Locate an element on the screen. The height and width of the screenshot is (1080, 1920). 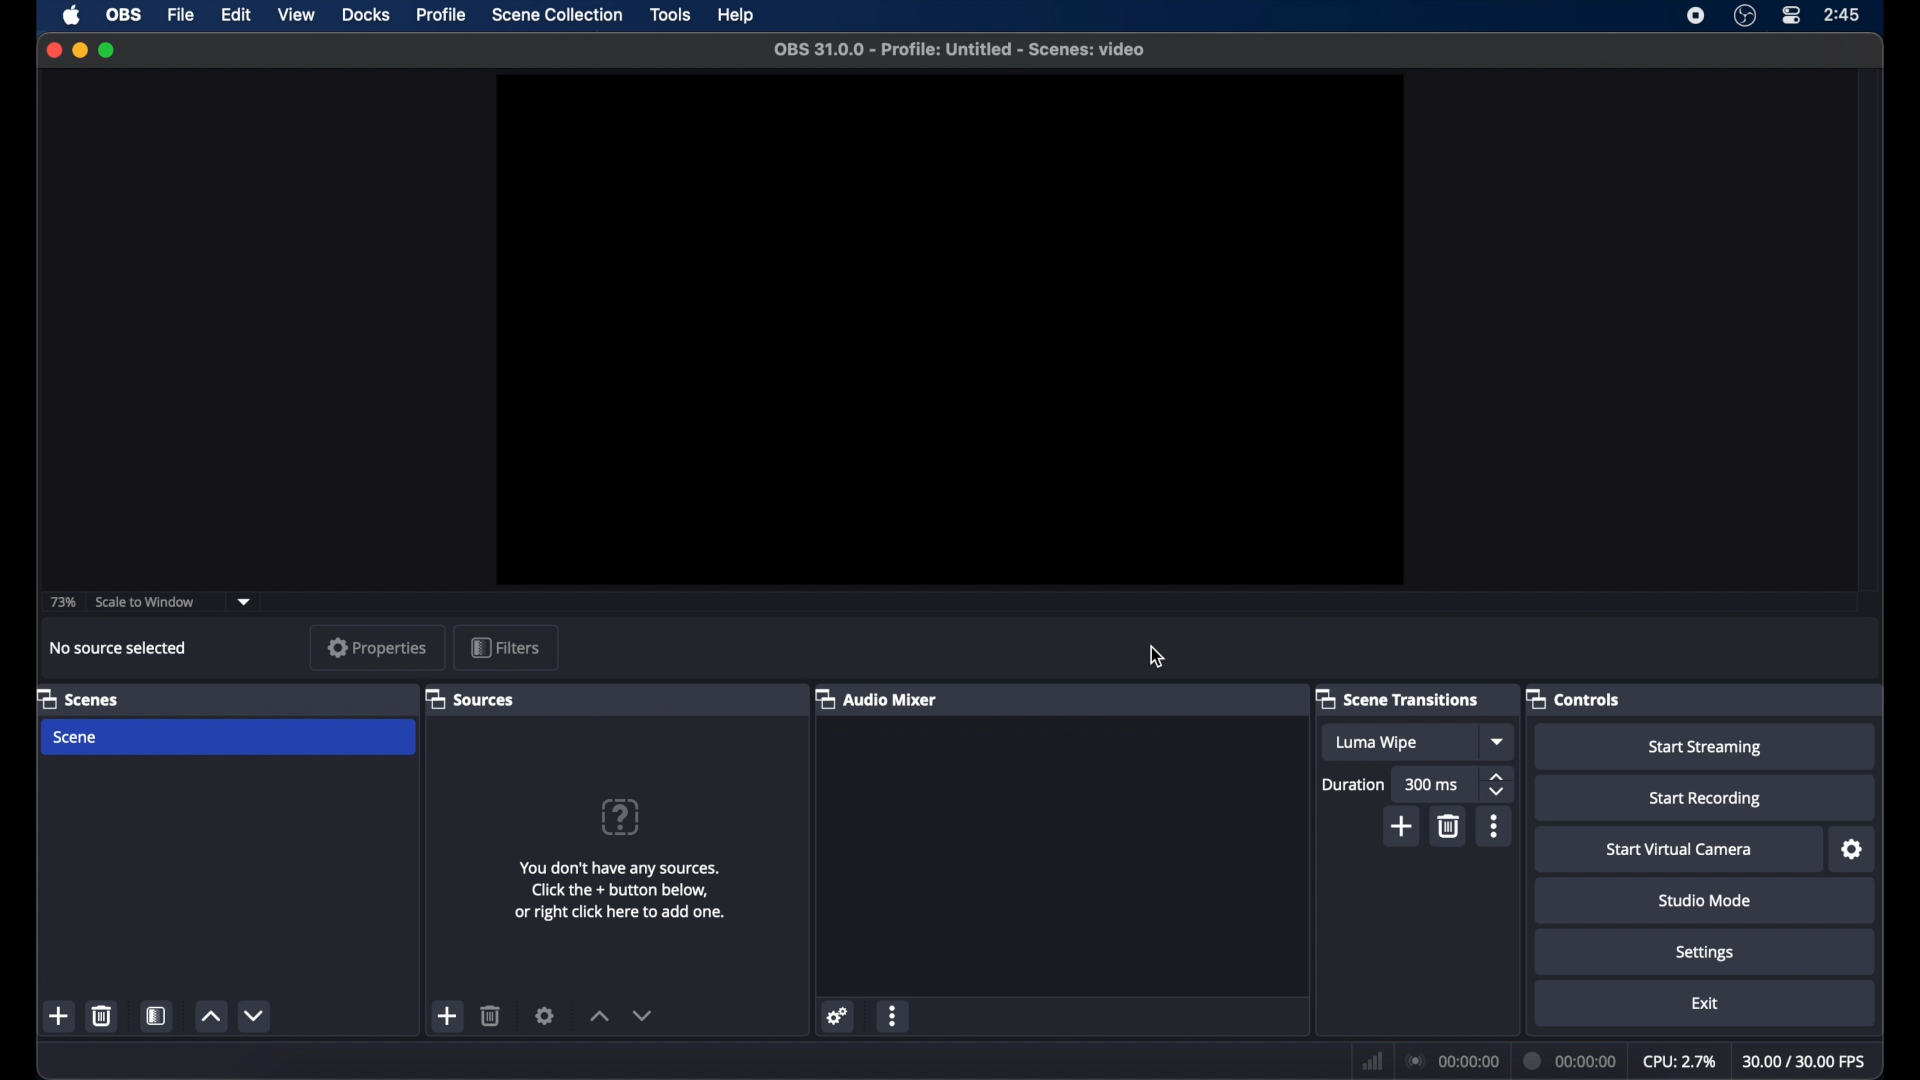
300 ms is located at coordinates (1435, 785).